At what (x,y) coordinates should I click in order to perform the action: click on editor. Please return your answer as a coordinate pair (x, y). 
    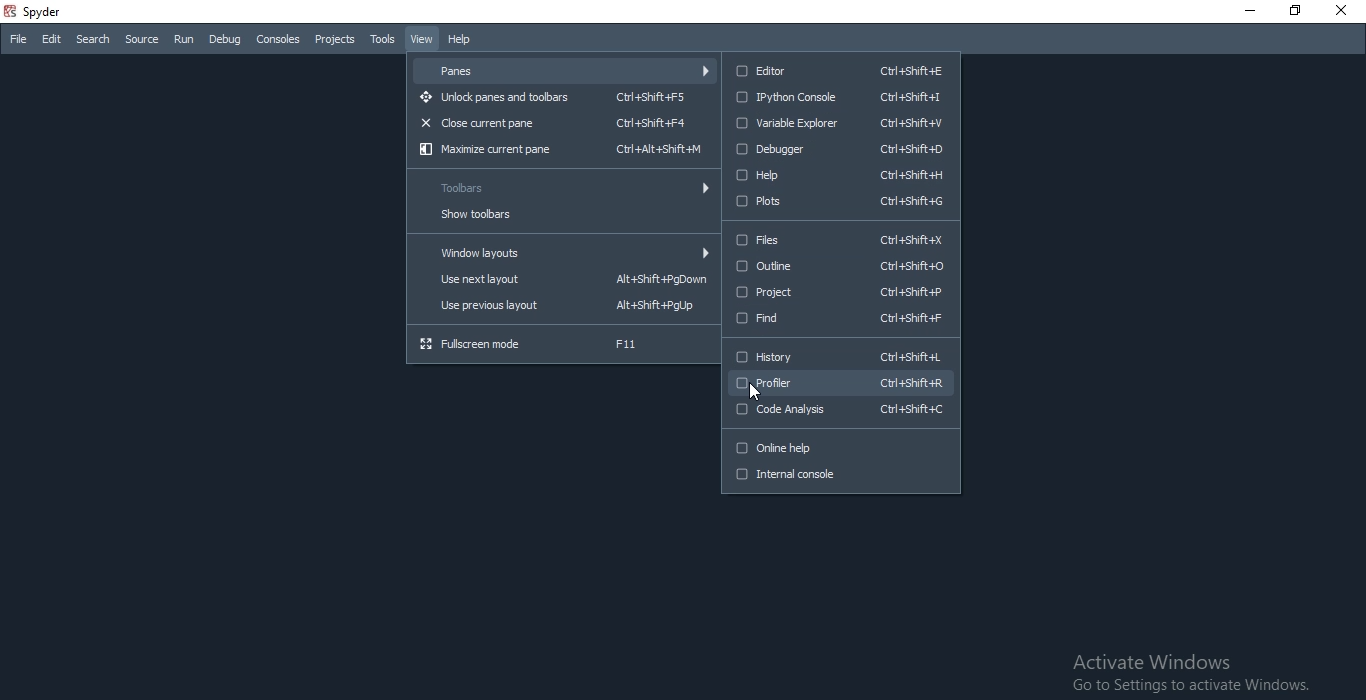
    Looking at the image, I should click on (841, 69).